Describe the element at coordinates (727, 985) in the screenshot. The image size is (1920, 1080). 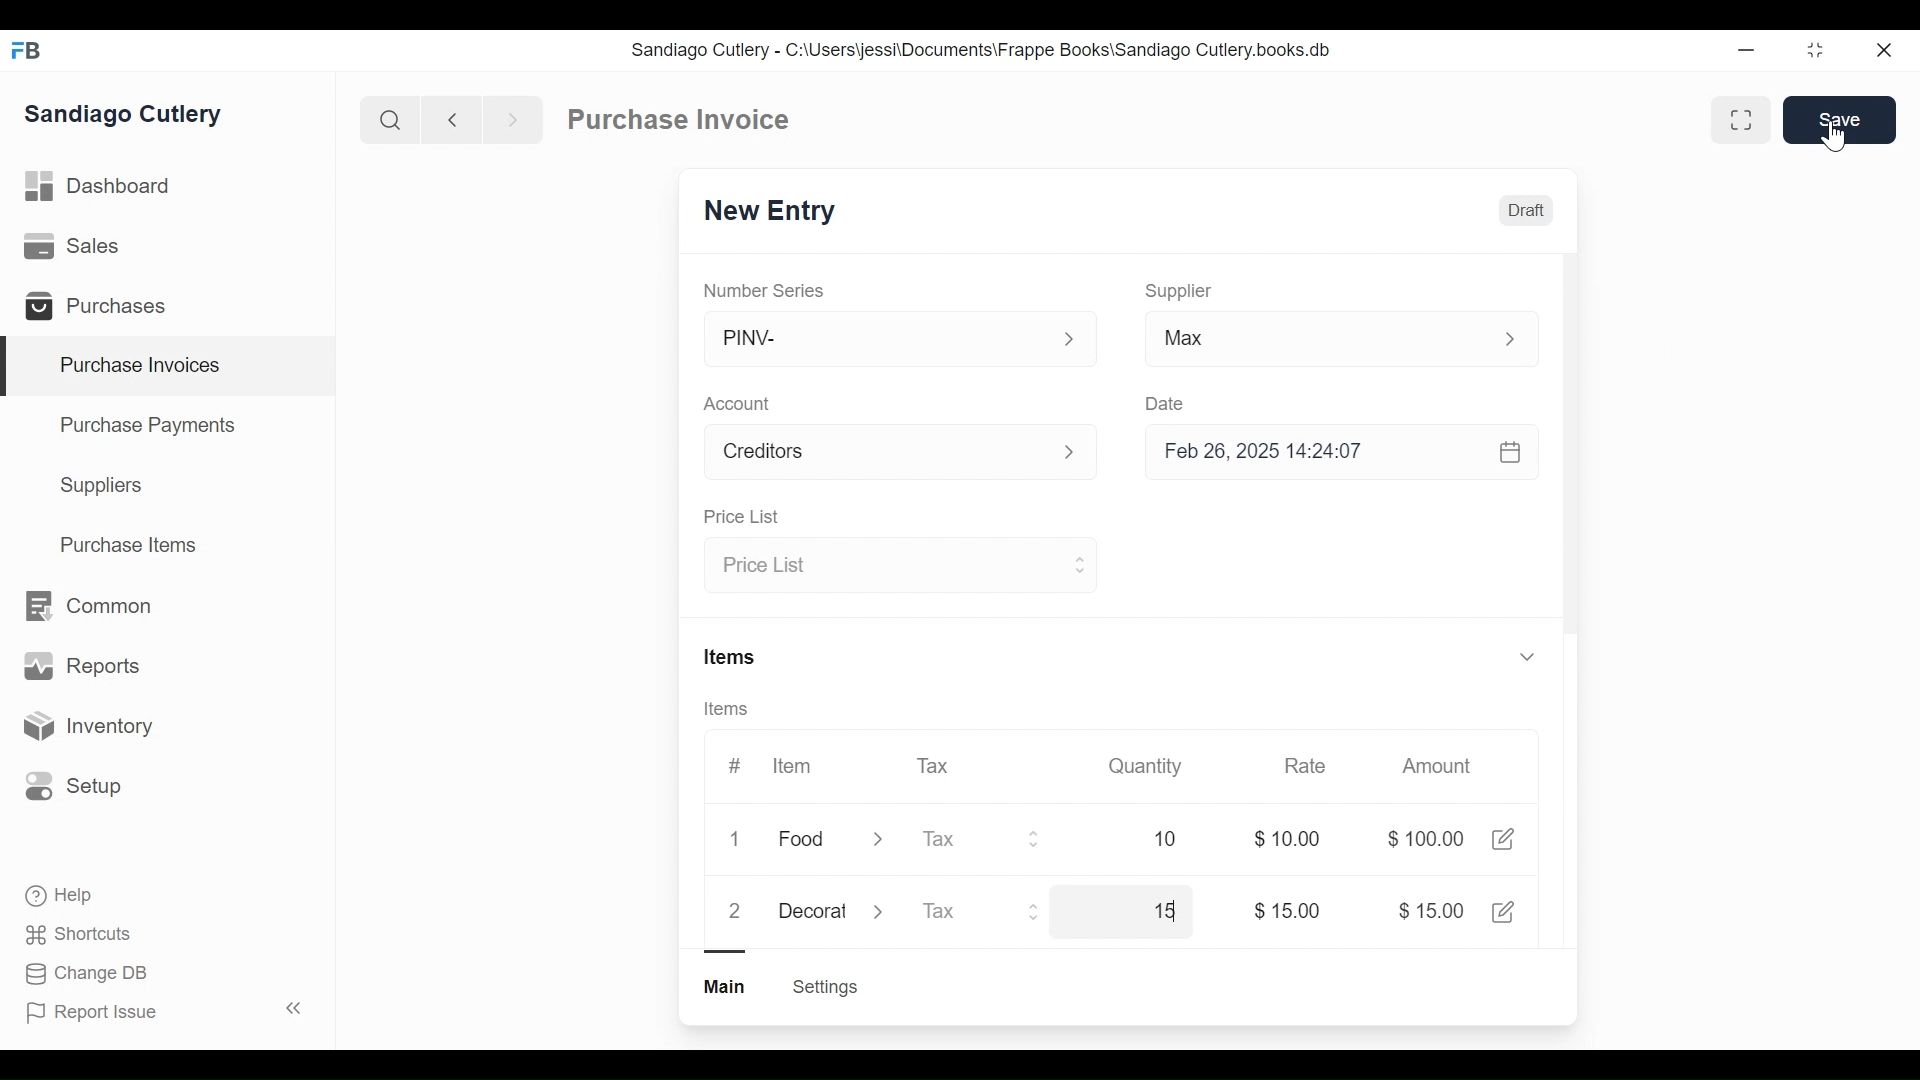
I see `Main` at that location.